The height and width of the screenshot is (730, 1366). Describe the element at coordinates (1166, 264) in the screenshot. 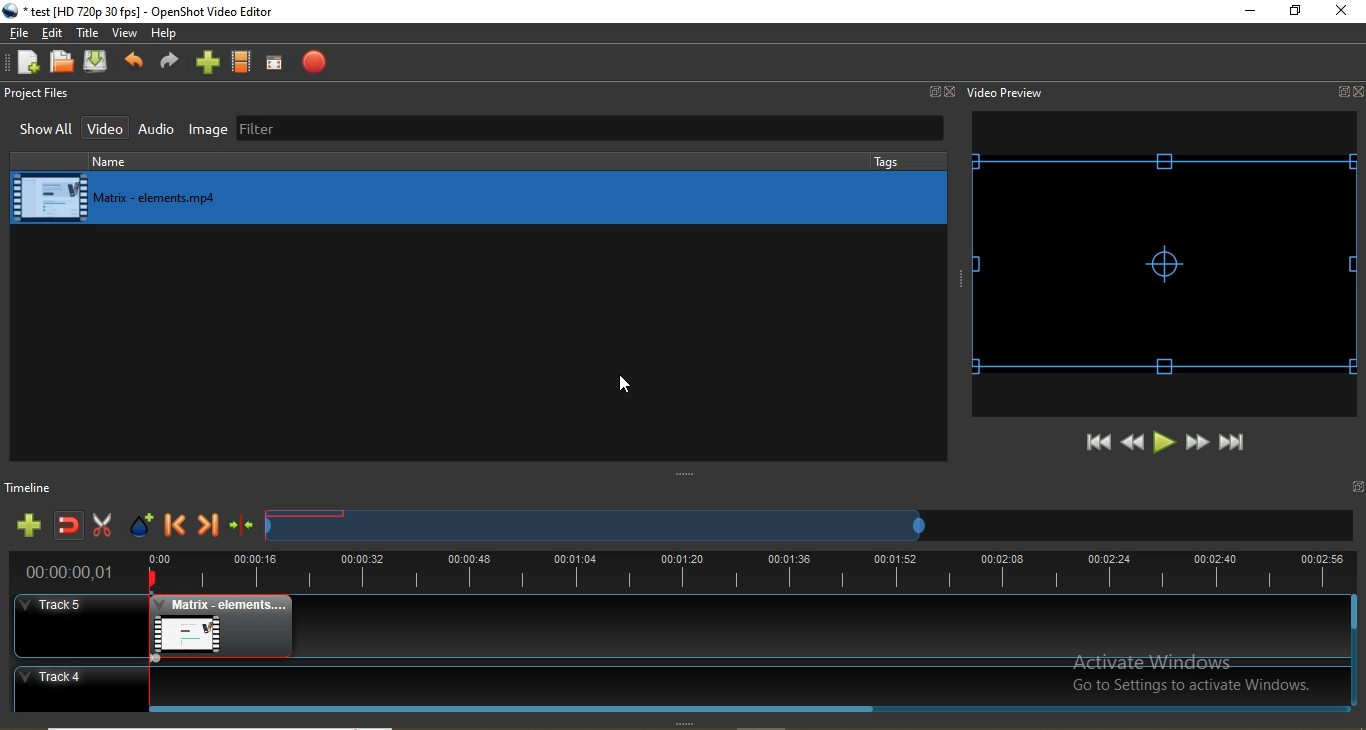

I see `video preview` at that location.